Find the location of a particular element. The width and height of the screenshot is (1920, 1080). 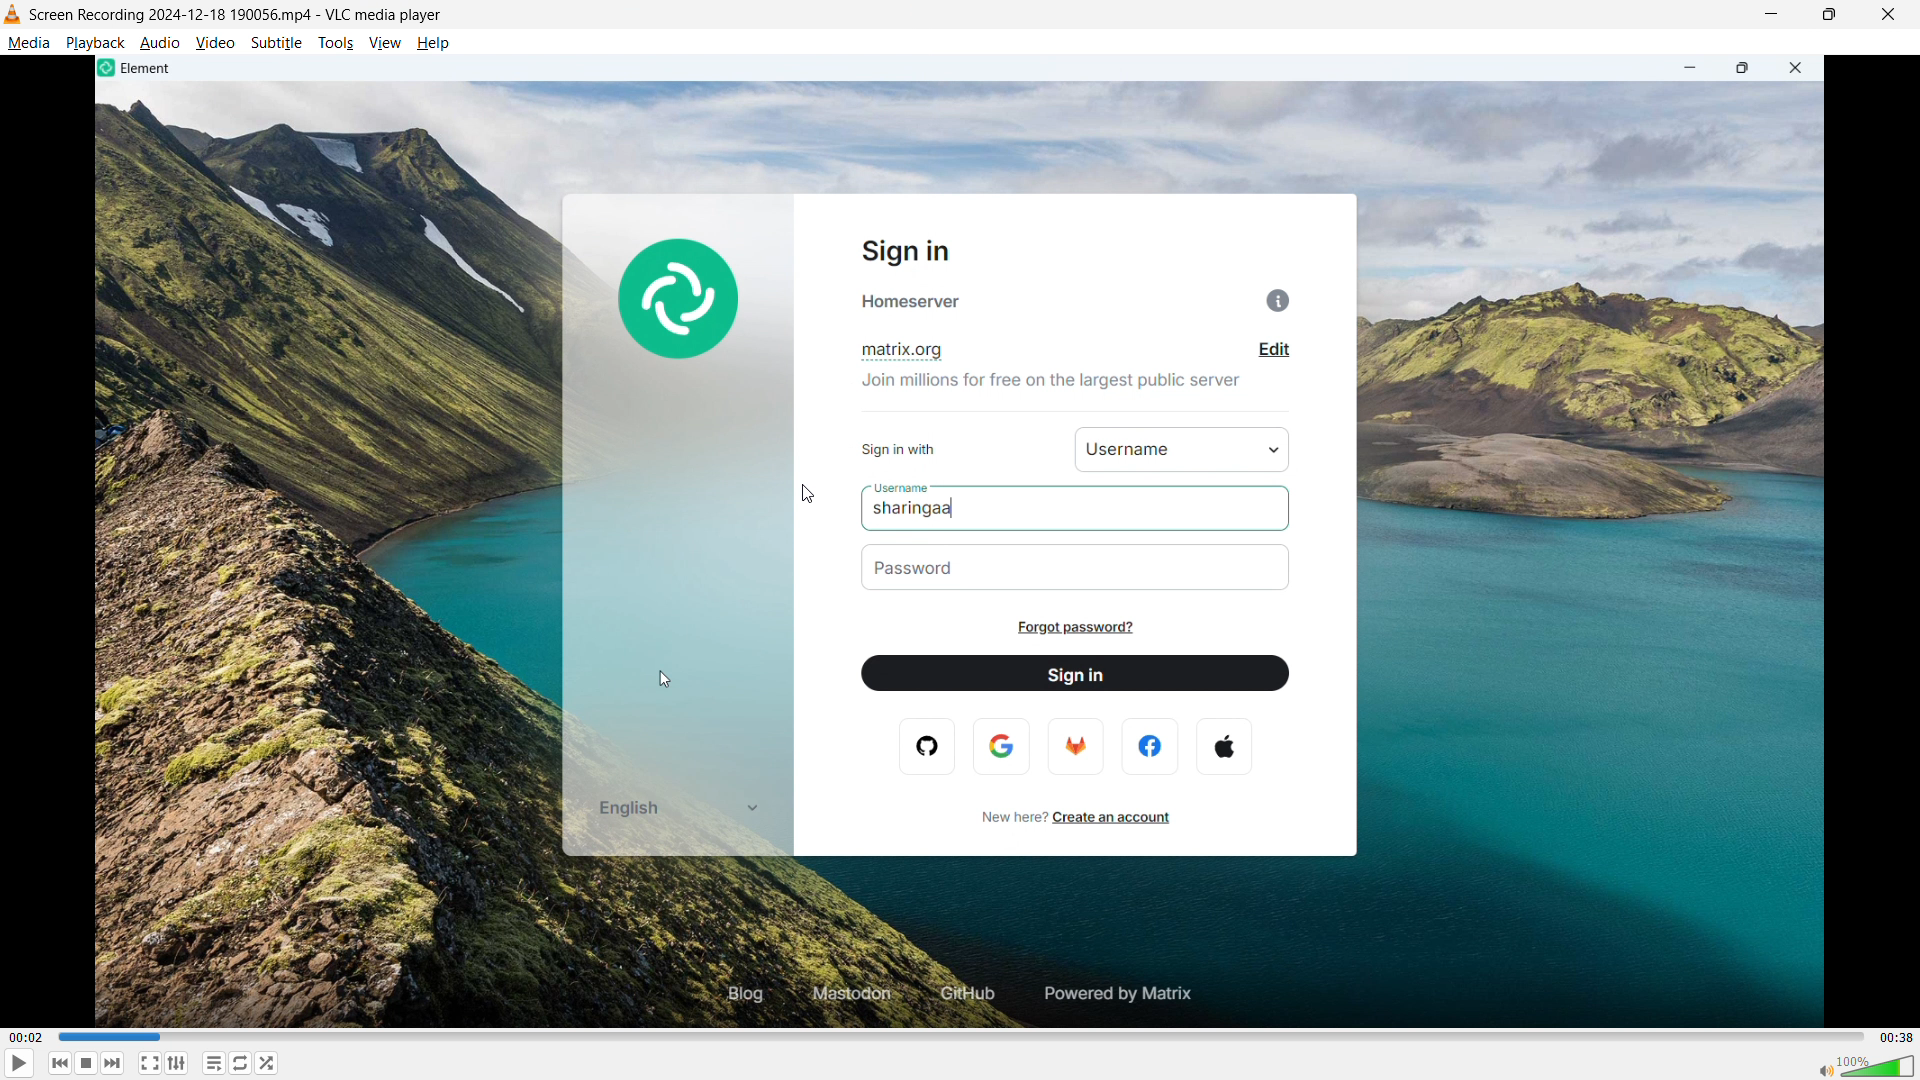

help  is located at coordinates (434, 43).